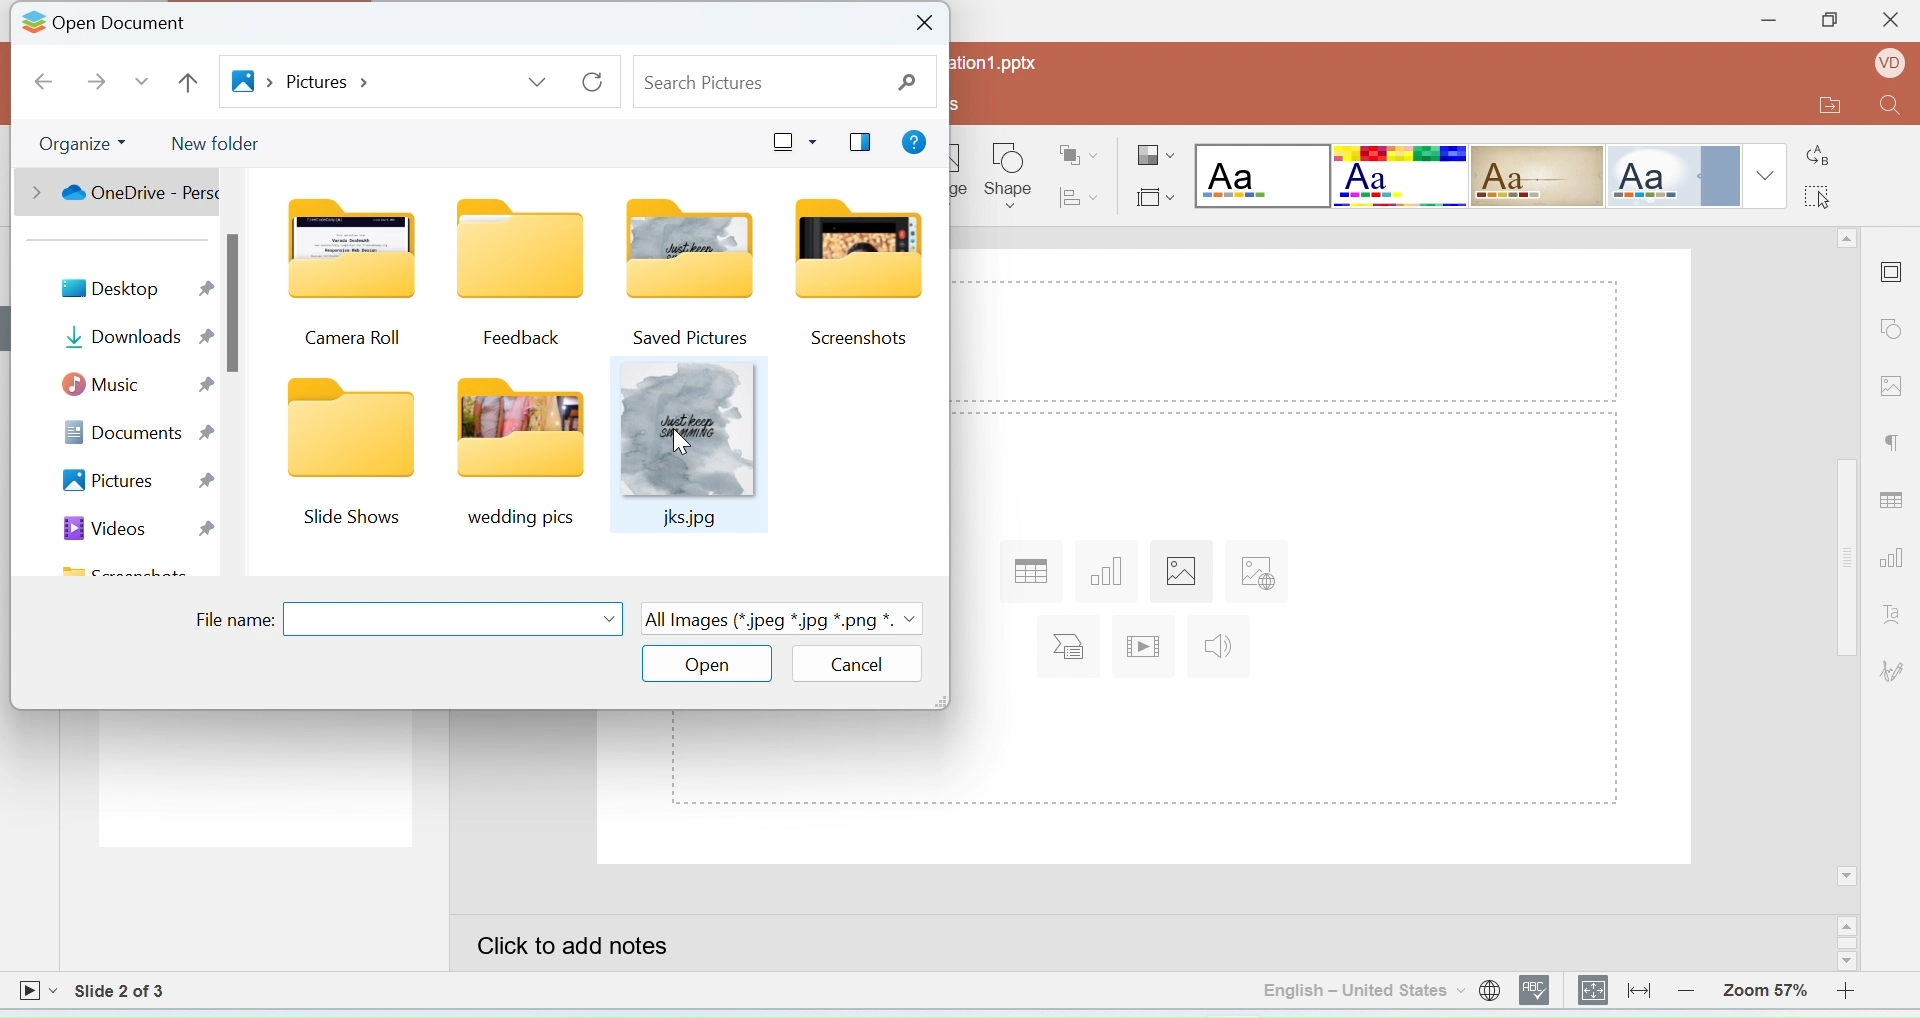 This screenshot has height=1018, width=1920. Describe the element at coordinates (861, 142) in the screenshot. I see `show the preview pane` at that location.